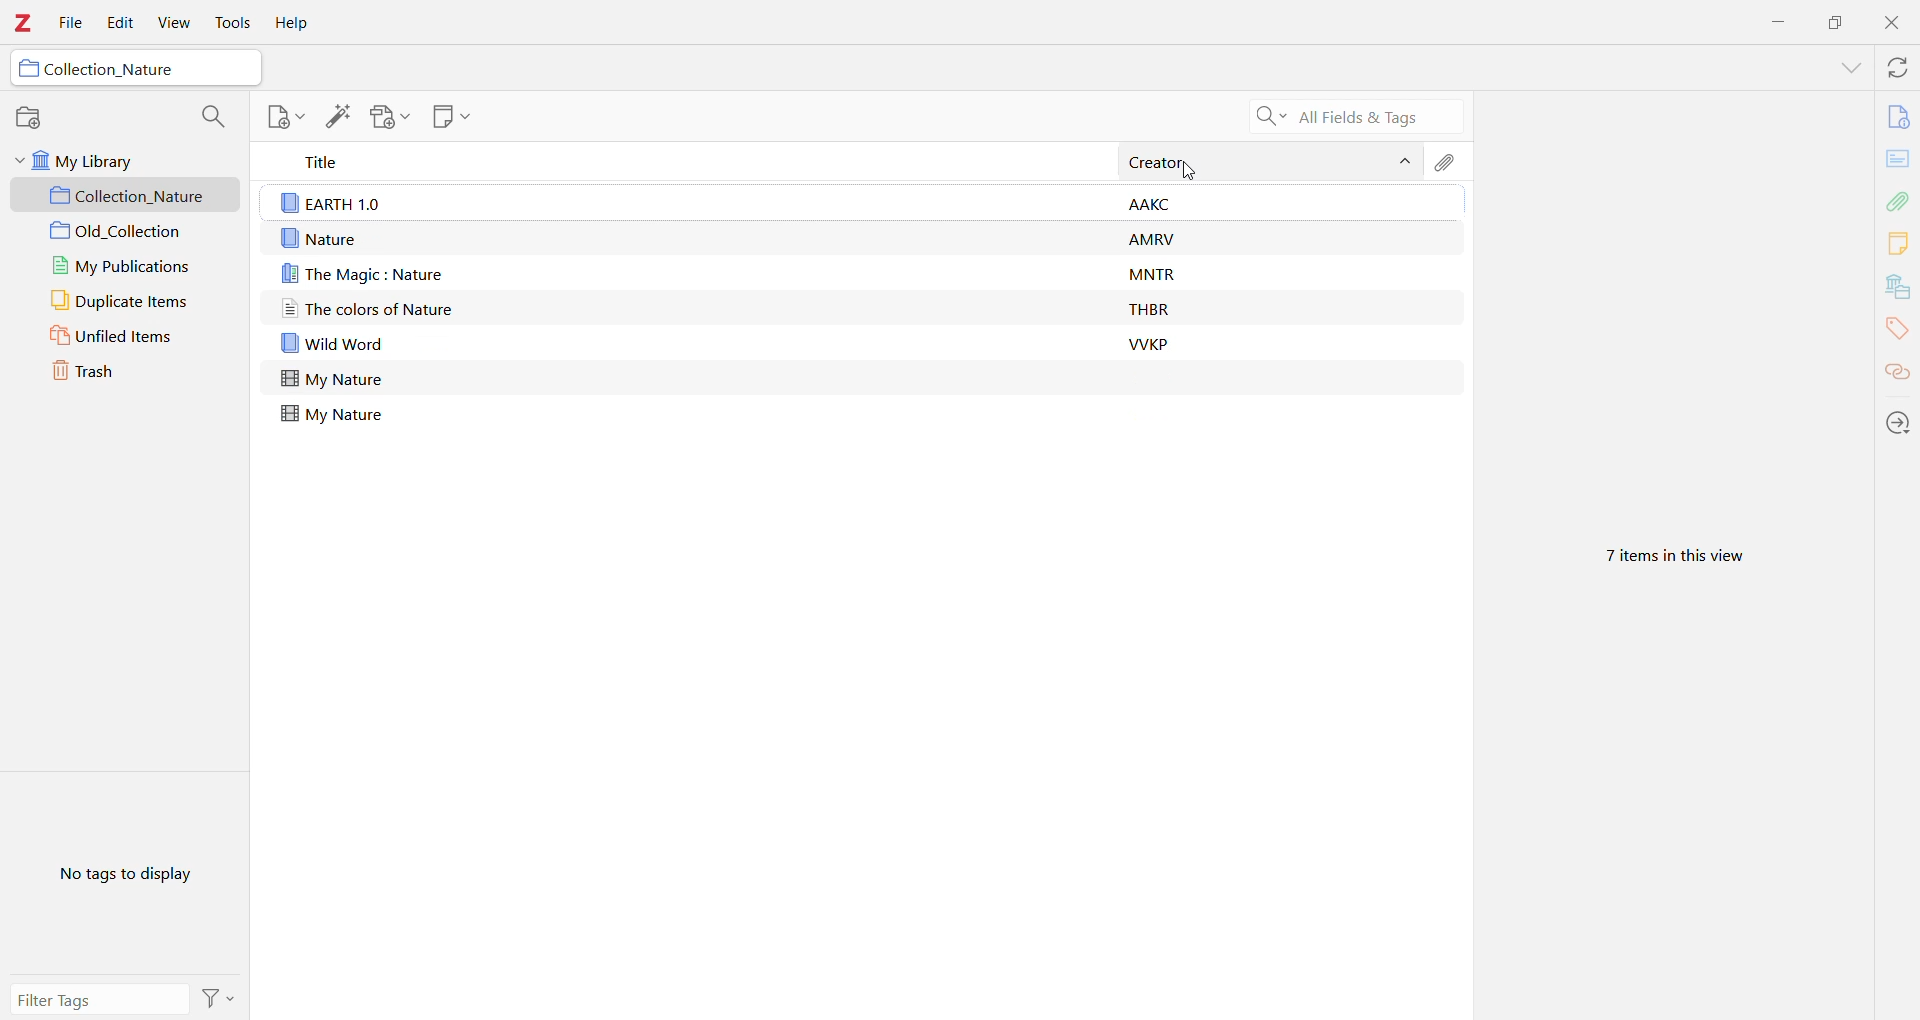 Image resolution: width=1920 pixels, height=1020 pixels. Describe the element at coordinates (329, 378) in the screenshot. I see `Nature` at that location.